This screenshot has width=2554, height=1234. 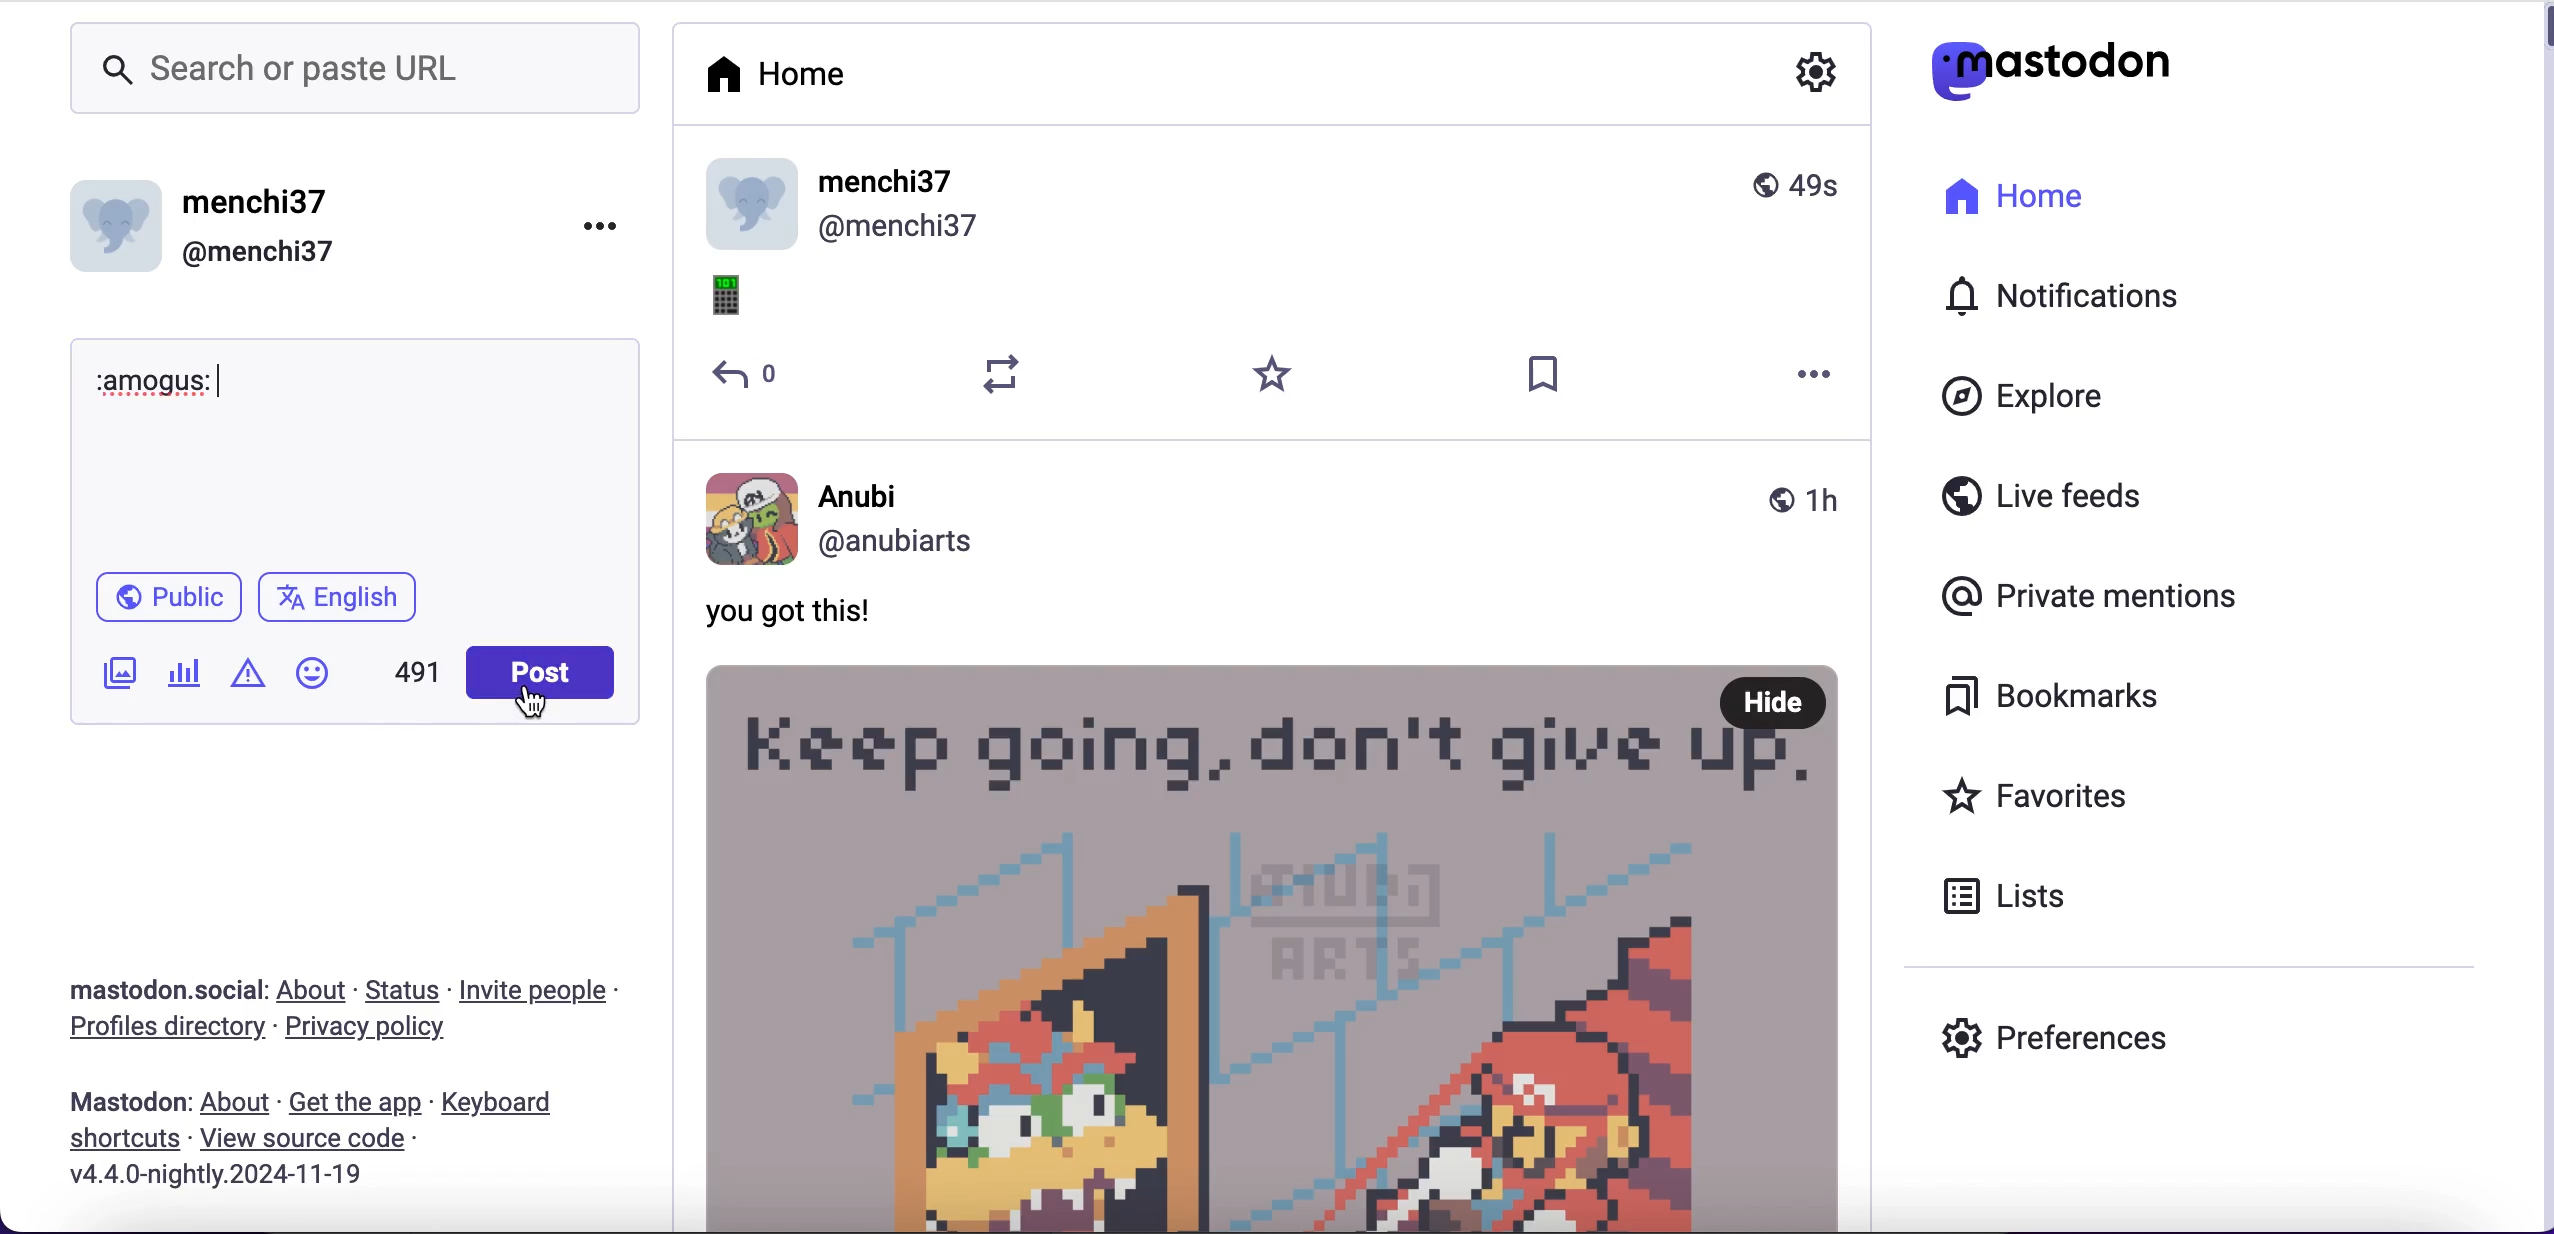 What do you see at coordinates (538, 665) in the screenshot?
I see `post` at bounding box center [538, 665].